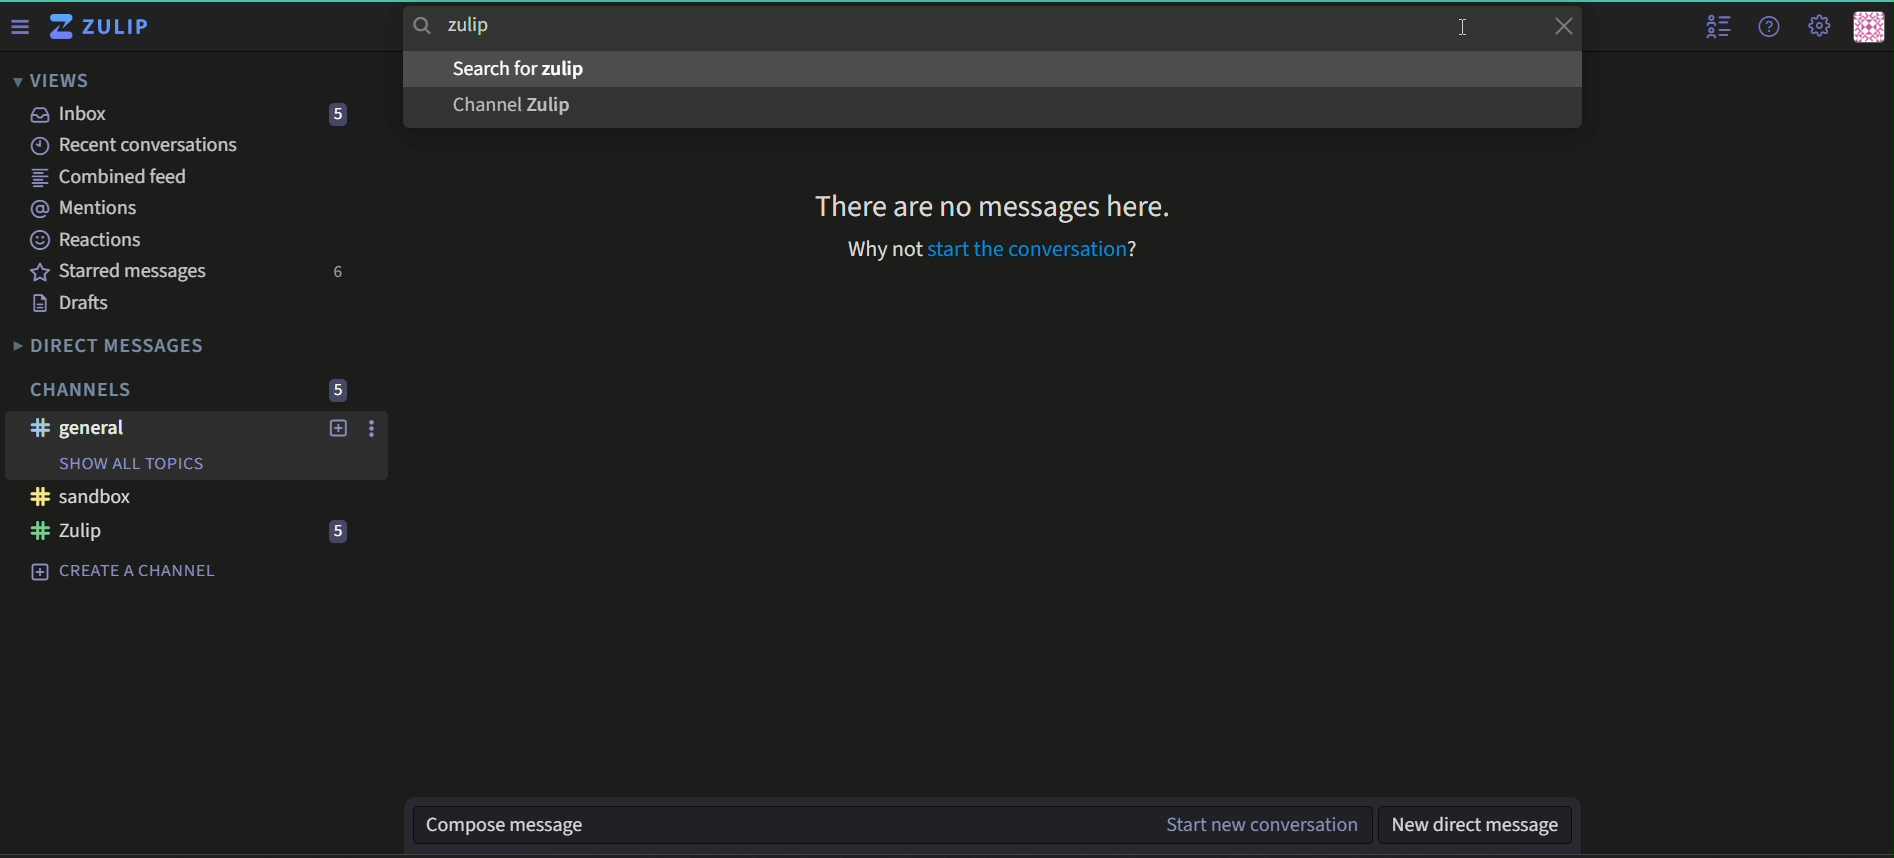  I want to click on #general, so click(77, 428).